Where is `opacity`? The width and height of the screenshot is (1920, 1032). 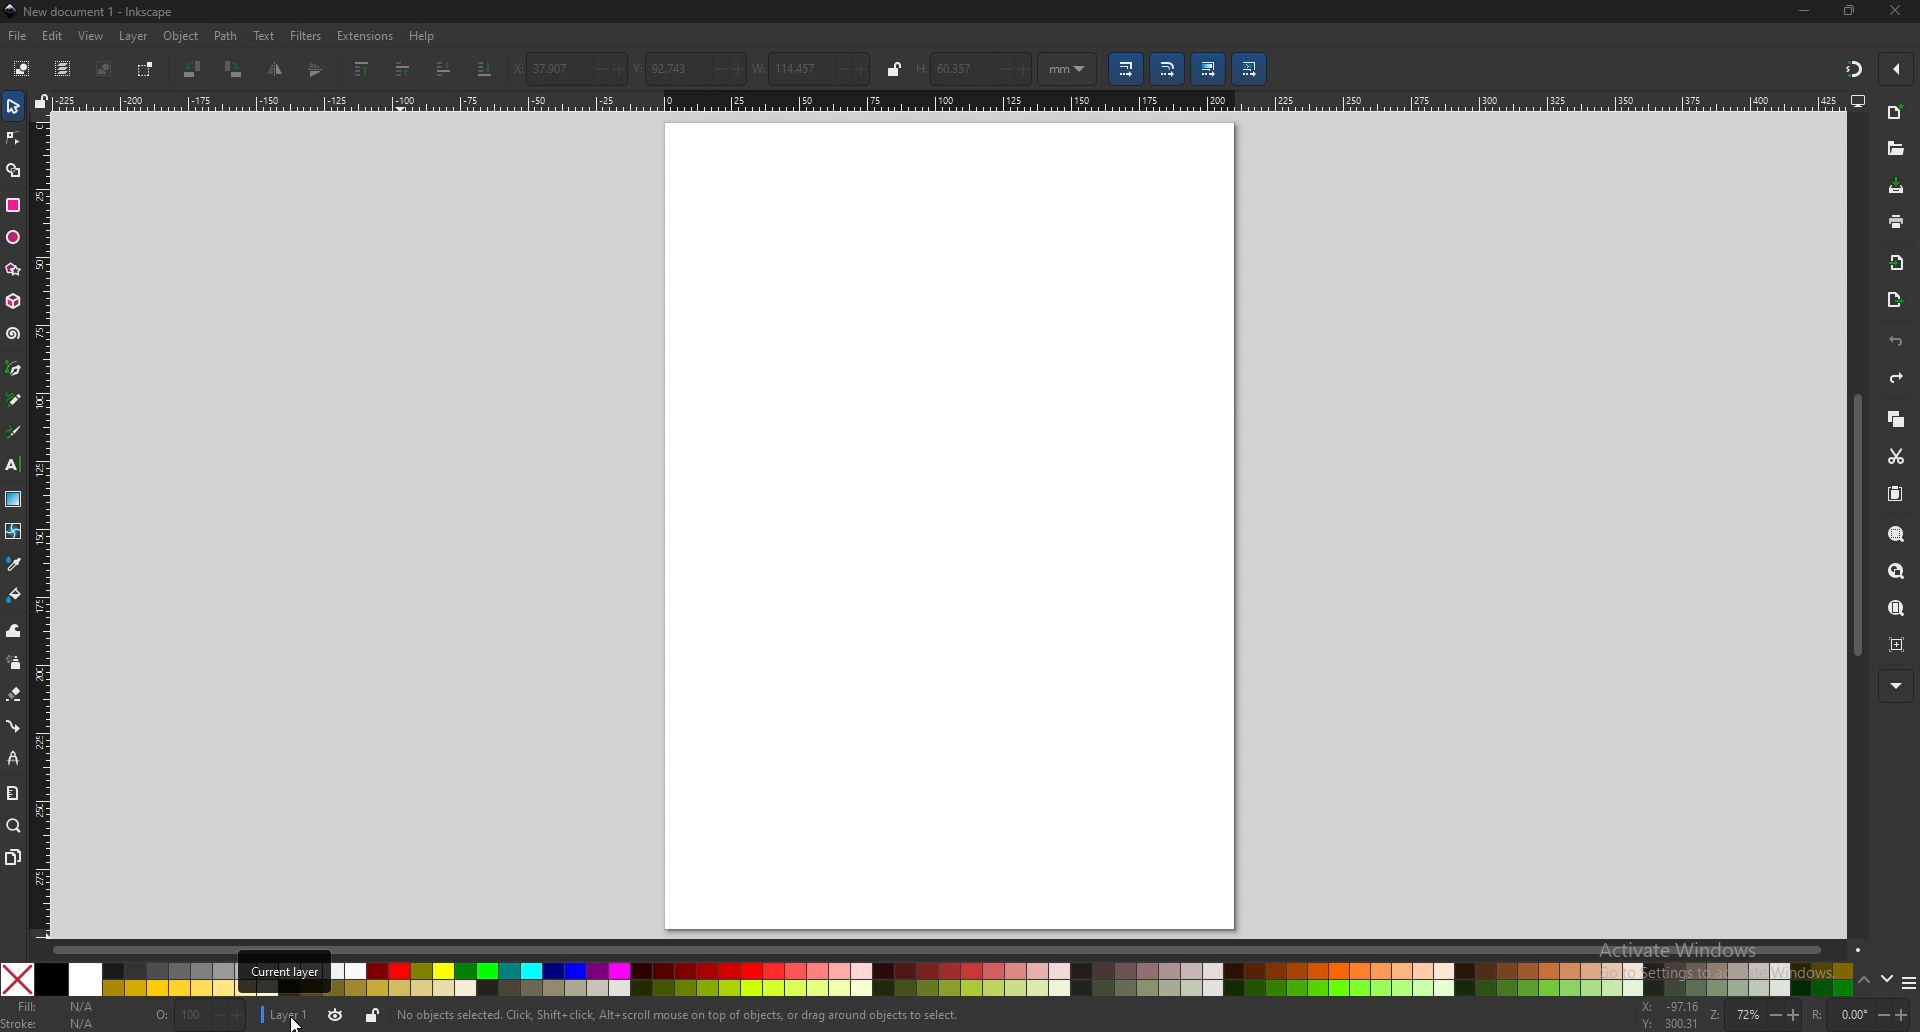
opacity is located at coordinates (199, 1013).